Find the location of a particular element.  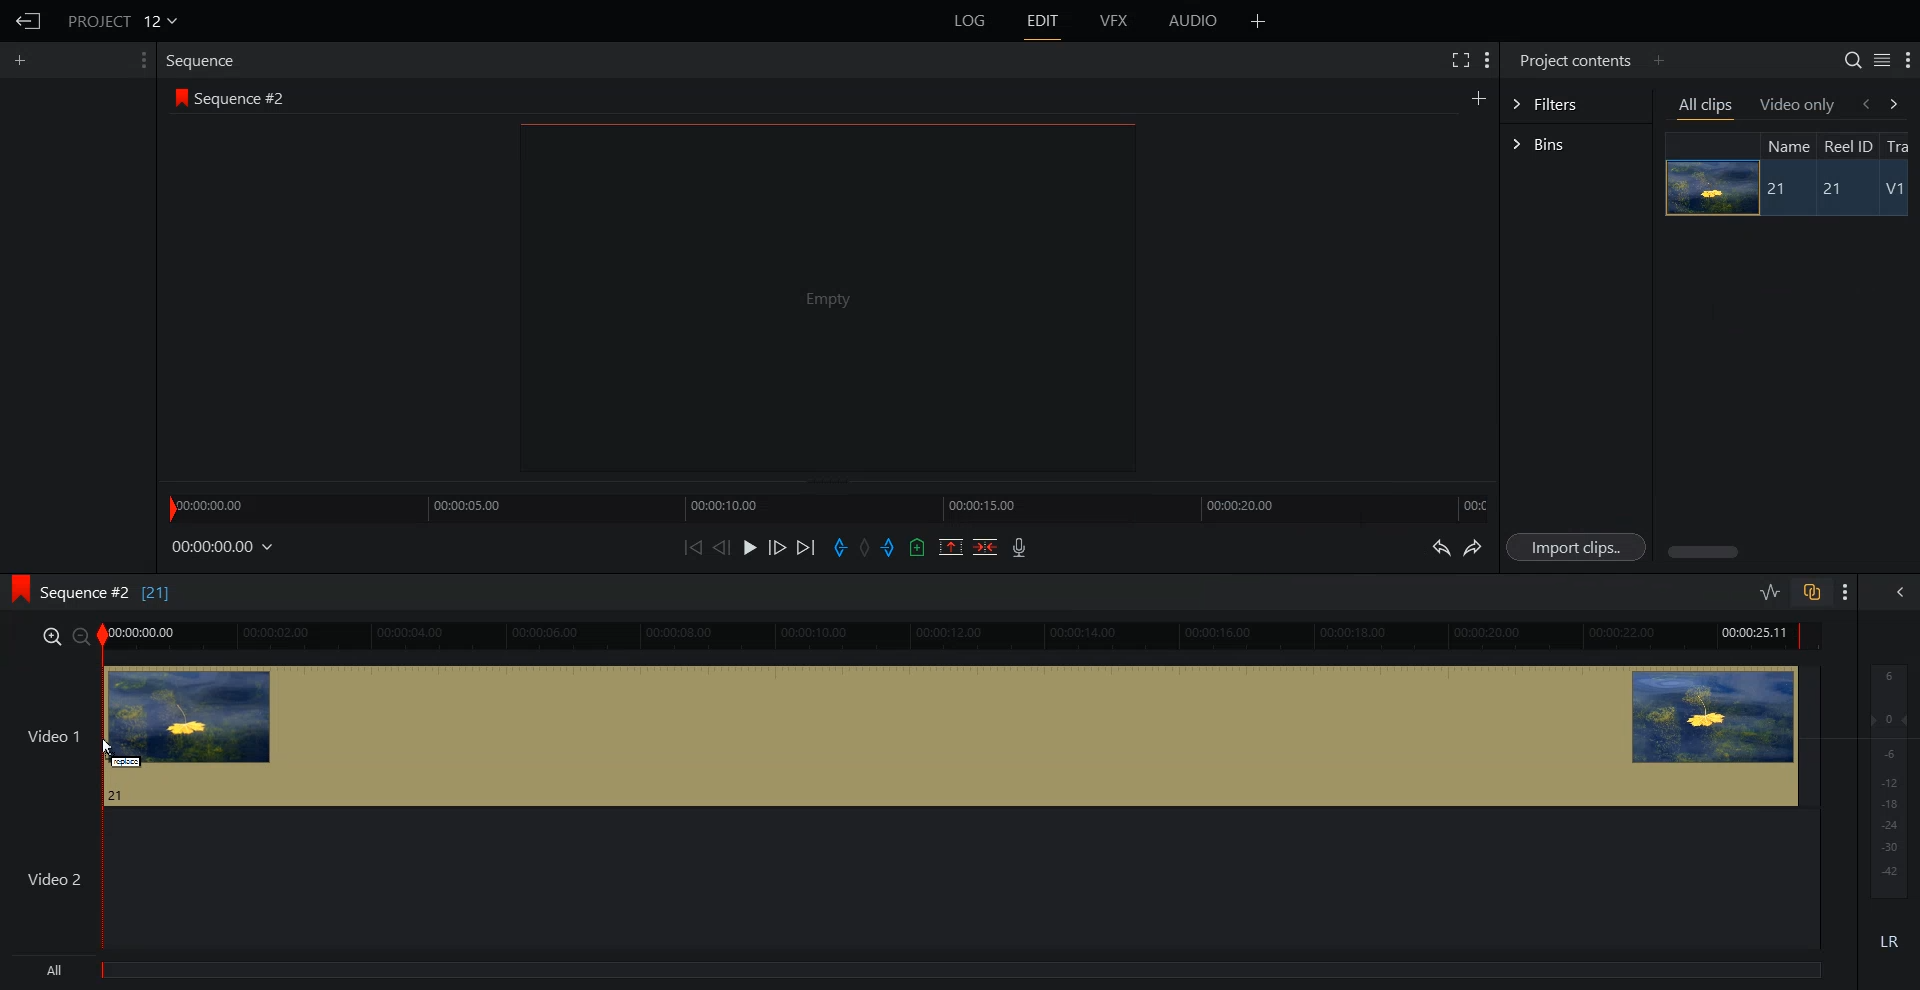

Toggle auto track sync is located at coordinates (1811, 591).